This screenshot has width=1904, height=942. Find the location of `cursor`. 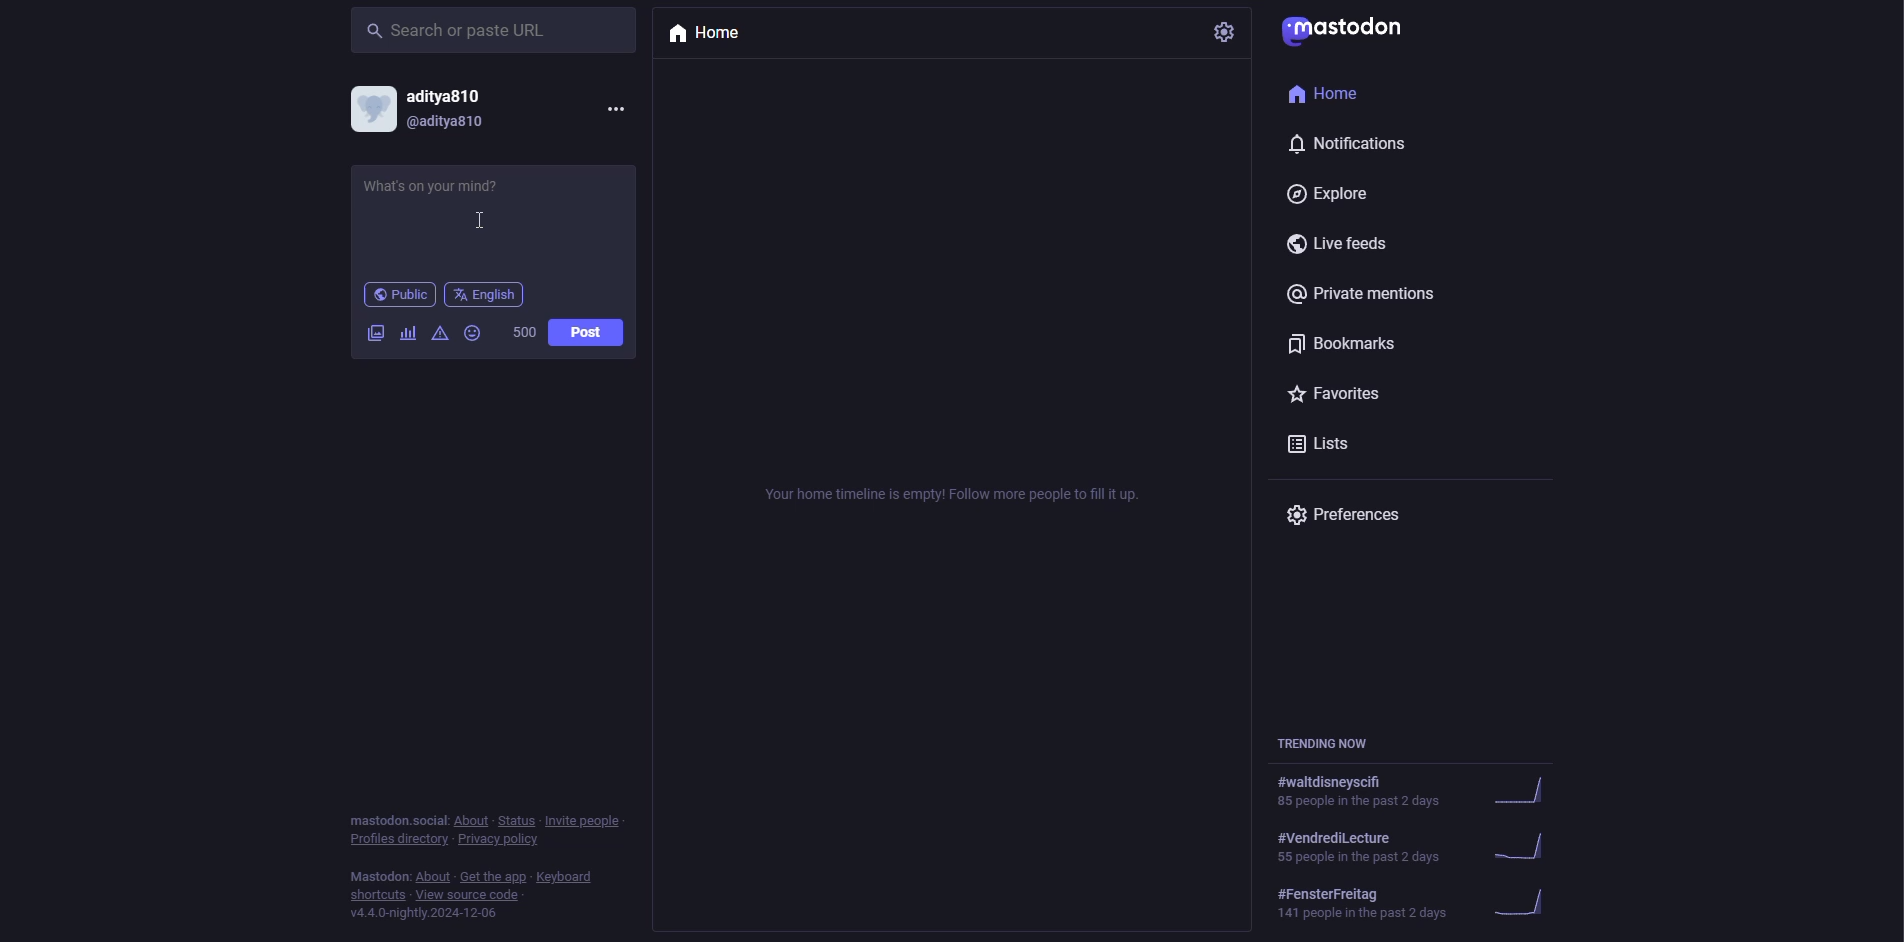

cursor is located at coordinates (477, 221).